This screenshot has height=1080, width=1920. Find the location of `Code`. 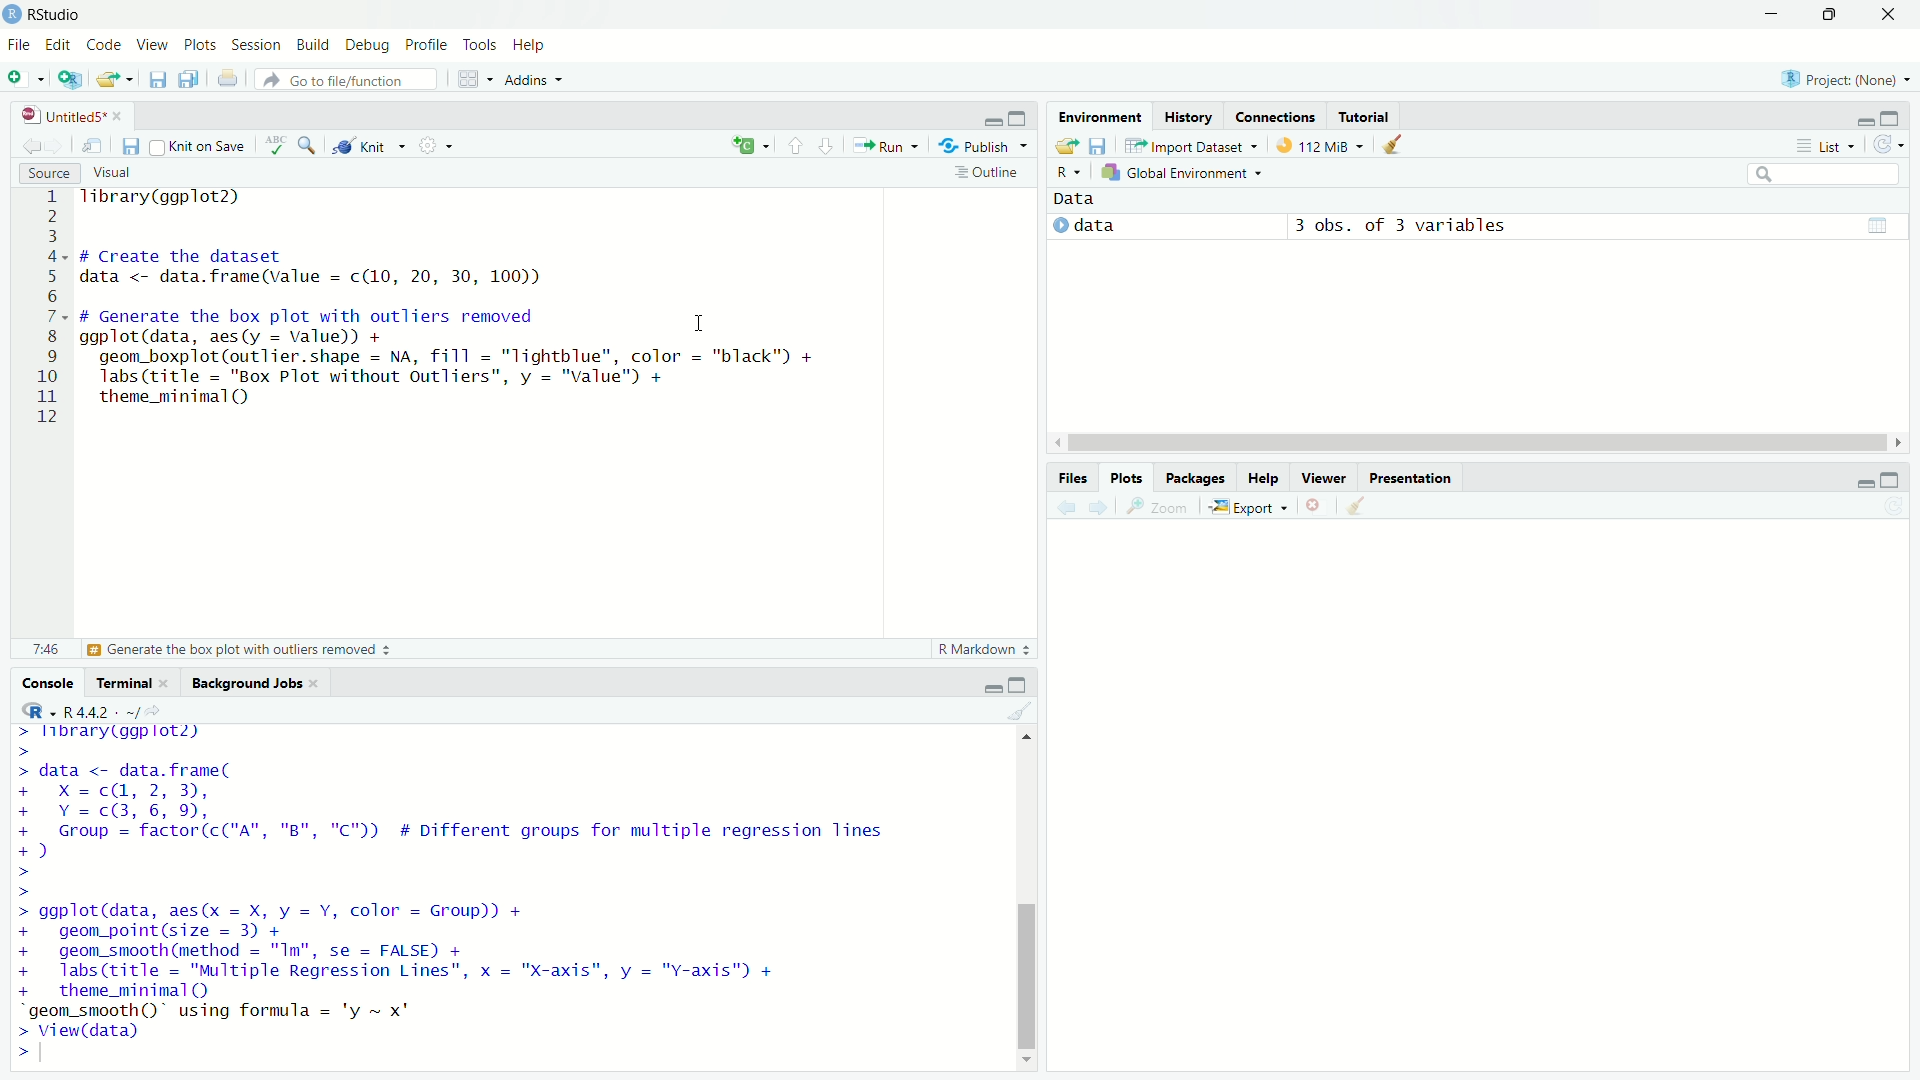

Code is located at coordinates (104, 45).